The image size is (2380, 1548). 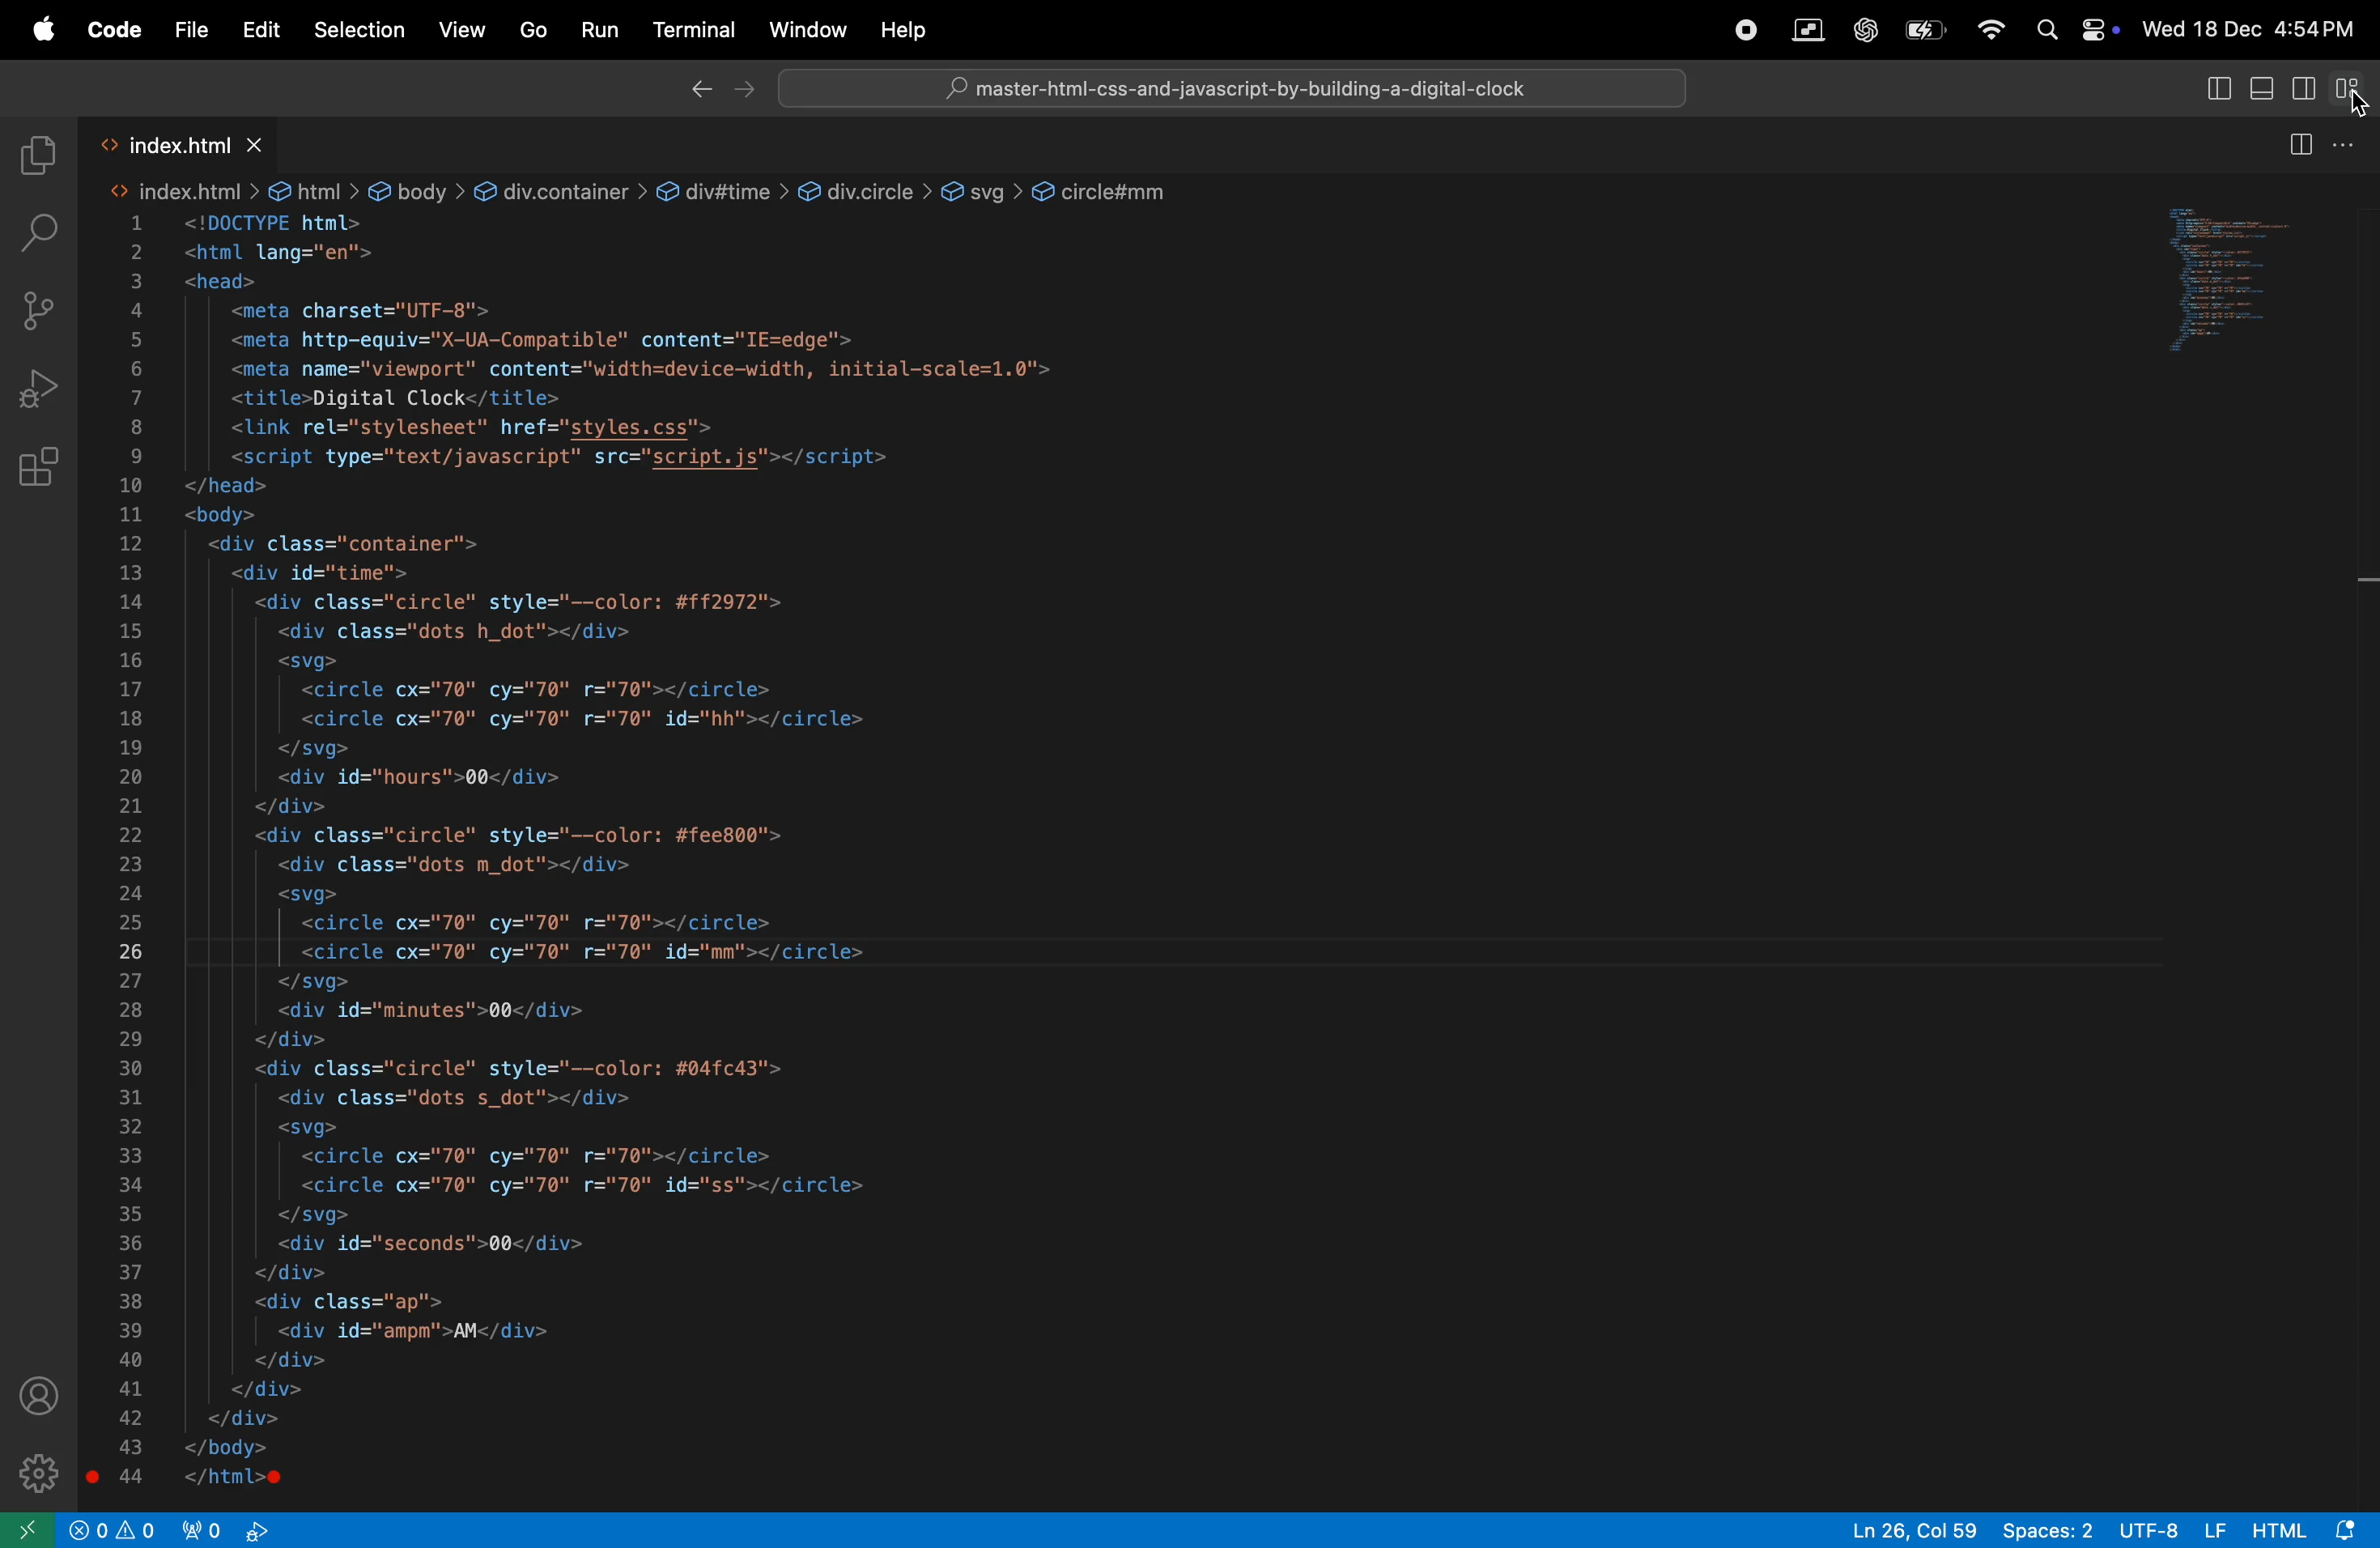 What do you see at coordinates (530, 31) in the screenshot?
I see `Go` at bounding box center [530, 31].